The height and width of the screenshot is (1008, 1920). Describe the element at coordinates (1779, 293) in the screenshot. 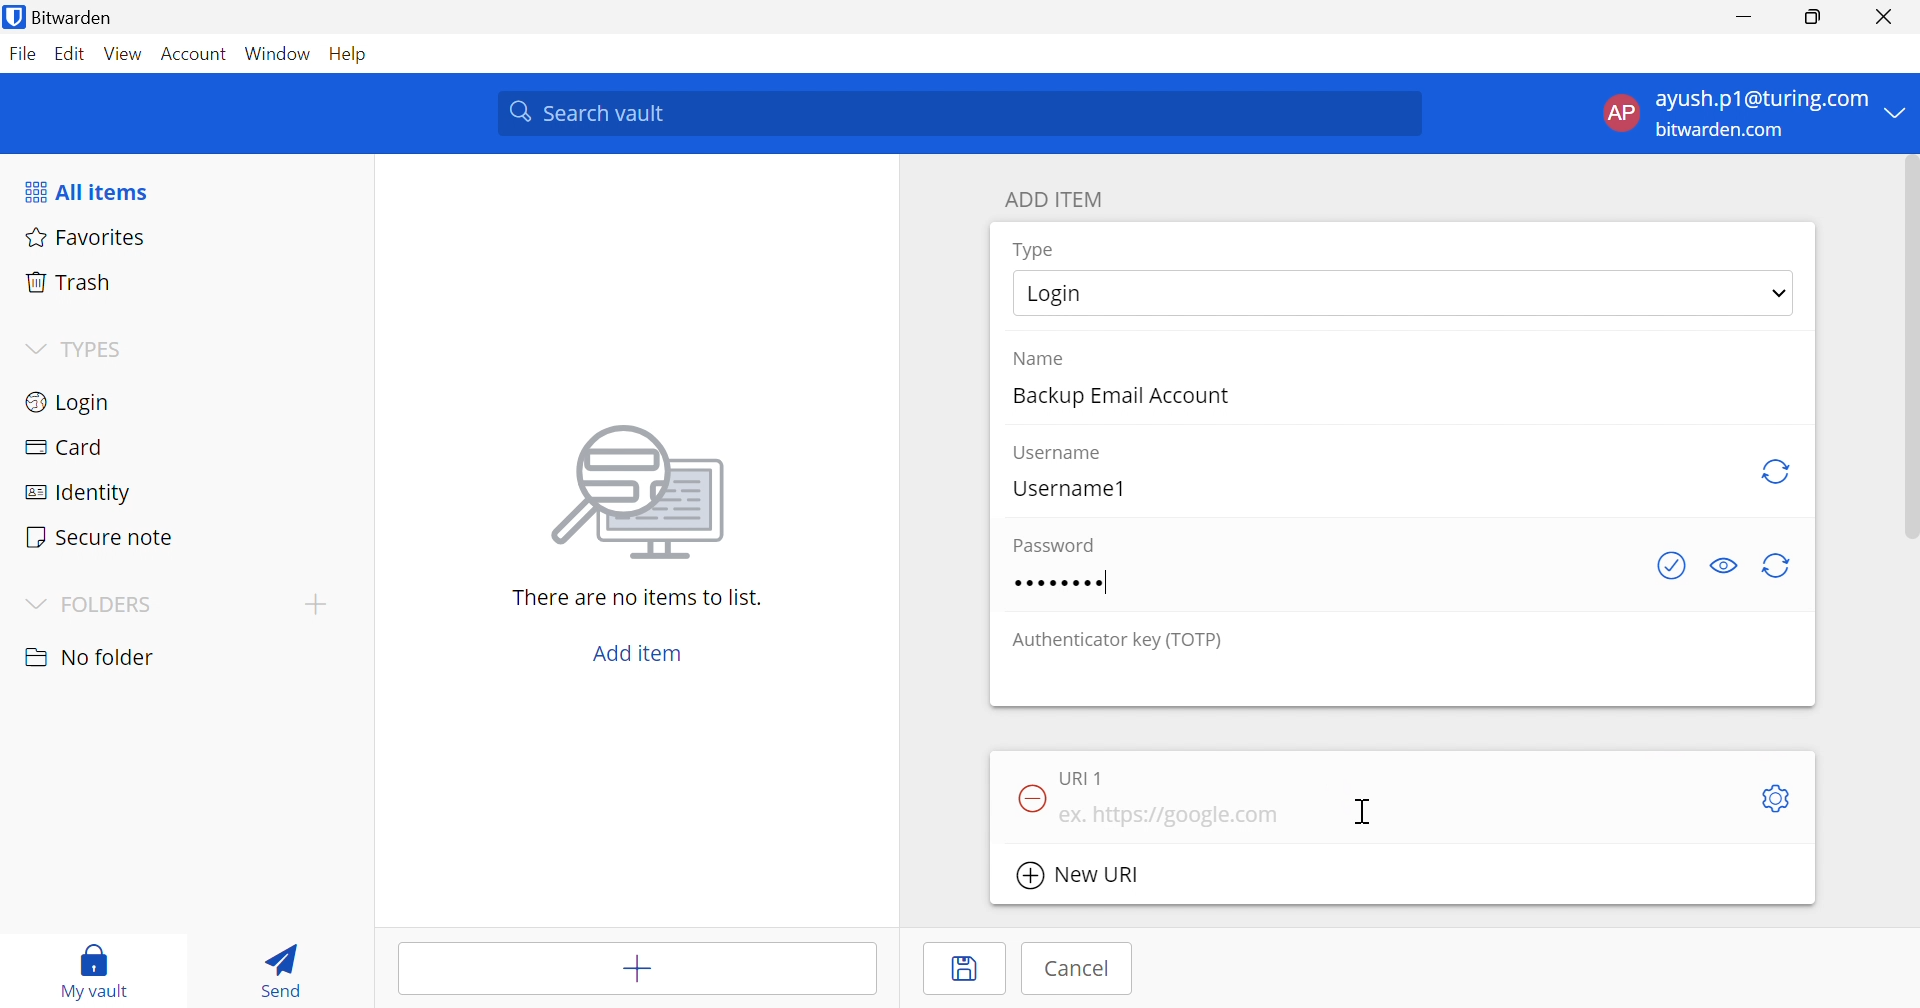

I see `Drop down` at that location.